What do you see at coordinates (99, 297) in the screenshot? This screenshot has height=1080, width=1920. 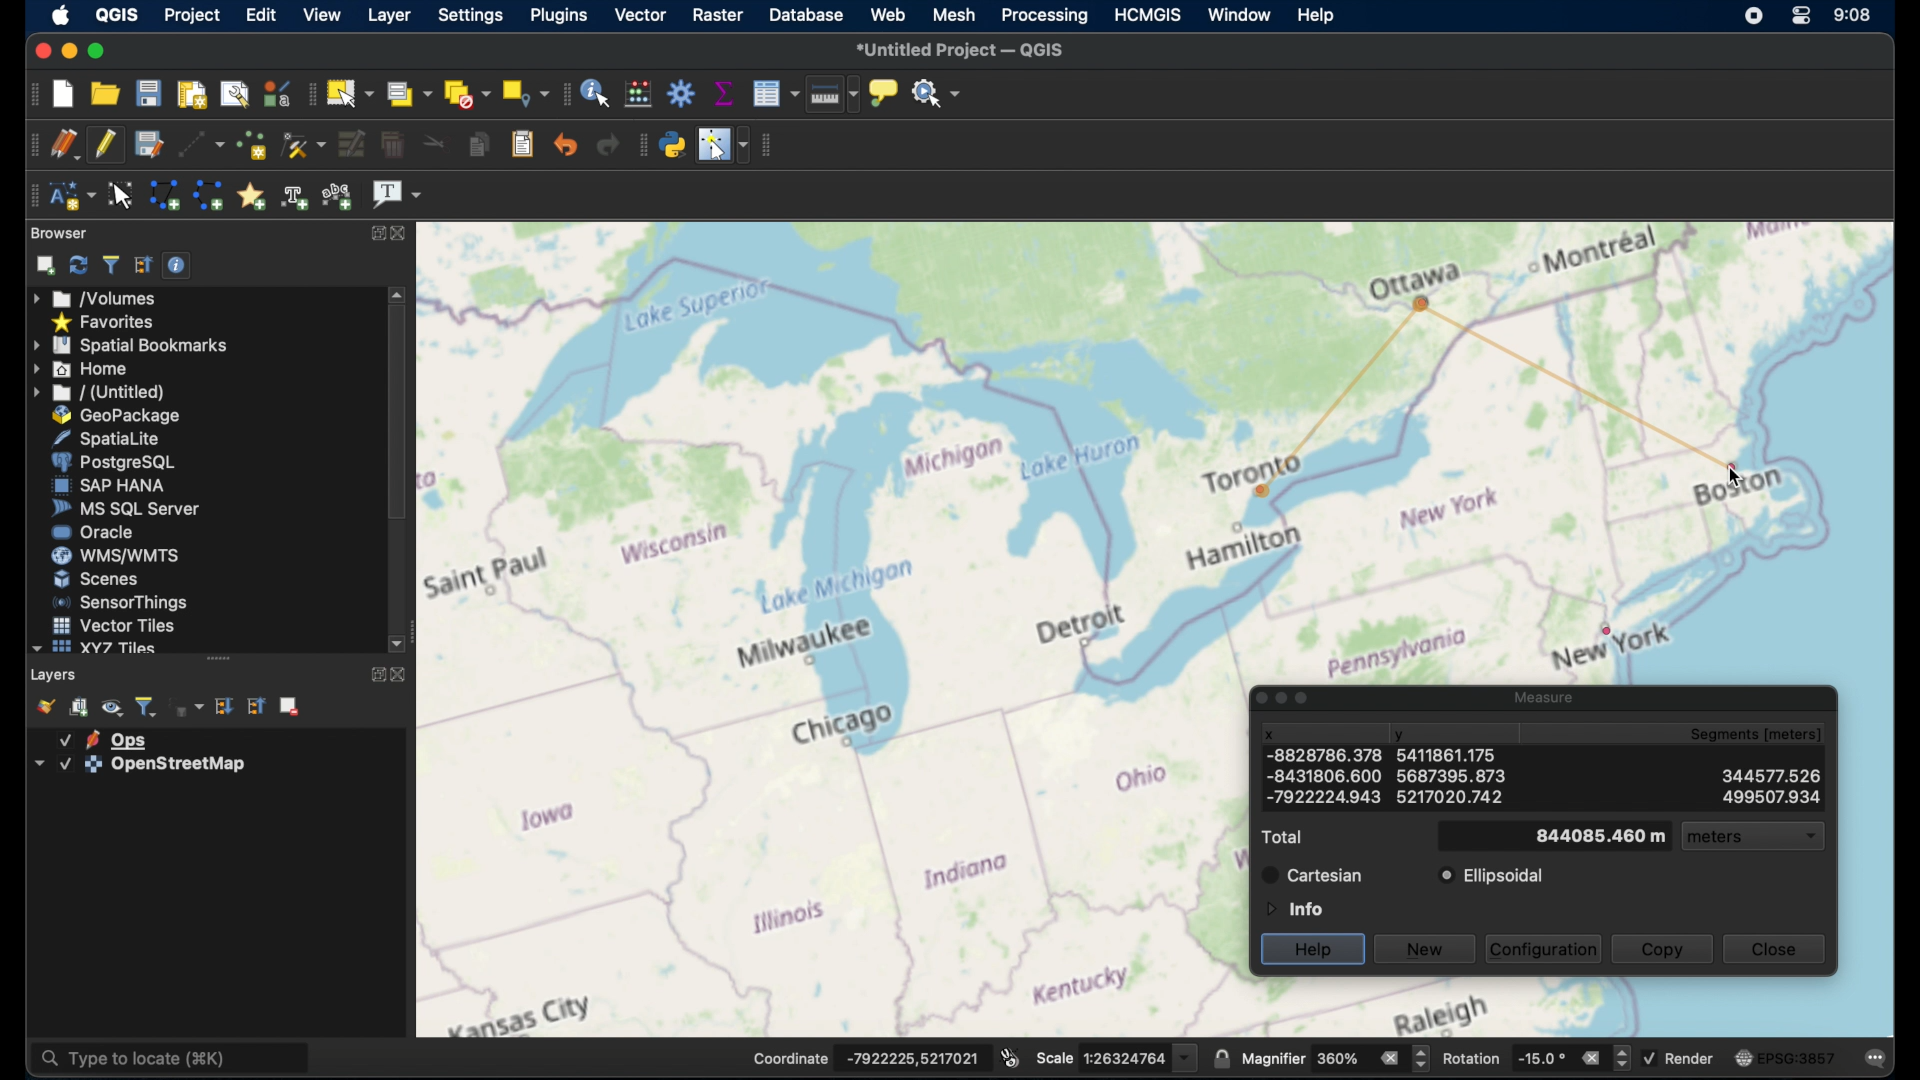 I see `volumes menu` at bounding box center [99, 297].